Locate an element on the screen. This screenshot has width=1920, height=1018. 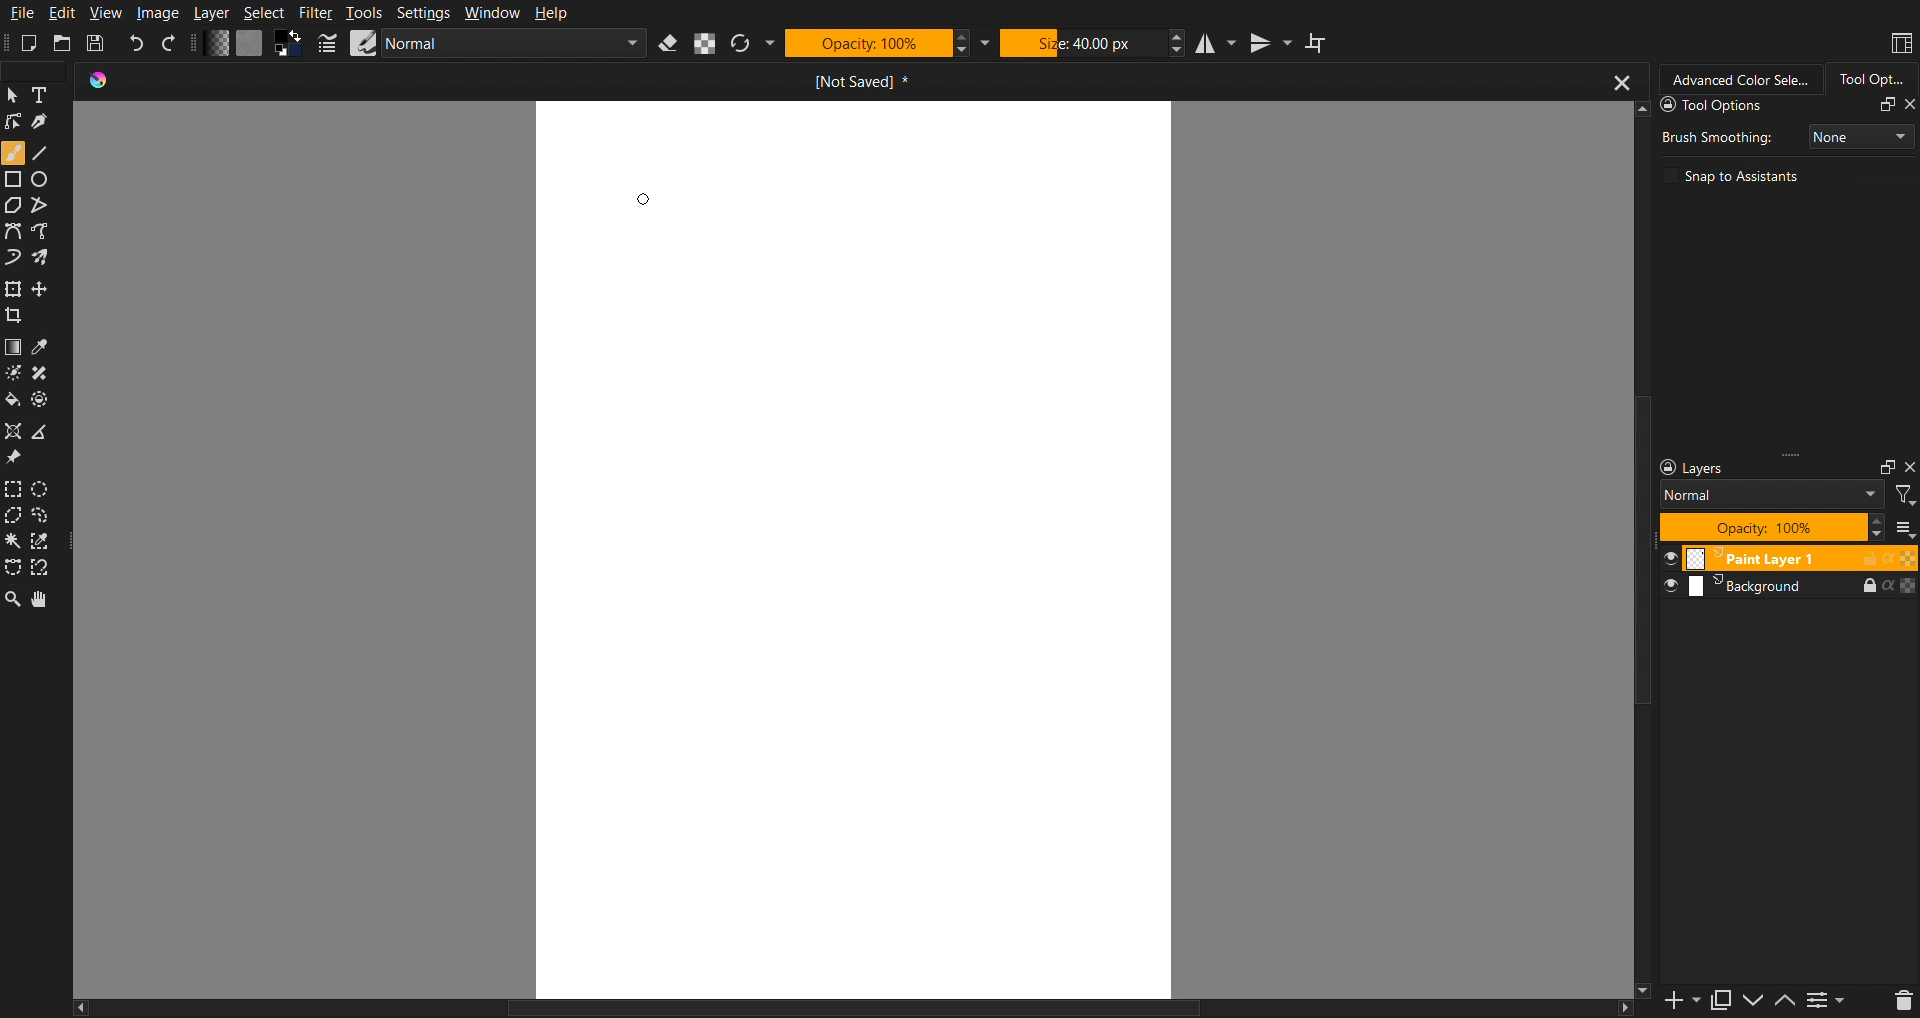
Color Picker is located at coordinates (48, 347).